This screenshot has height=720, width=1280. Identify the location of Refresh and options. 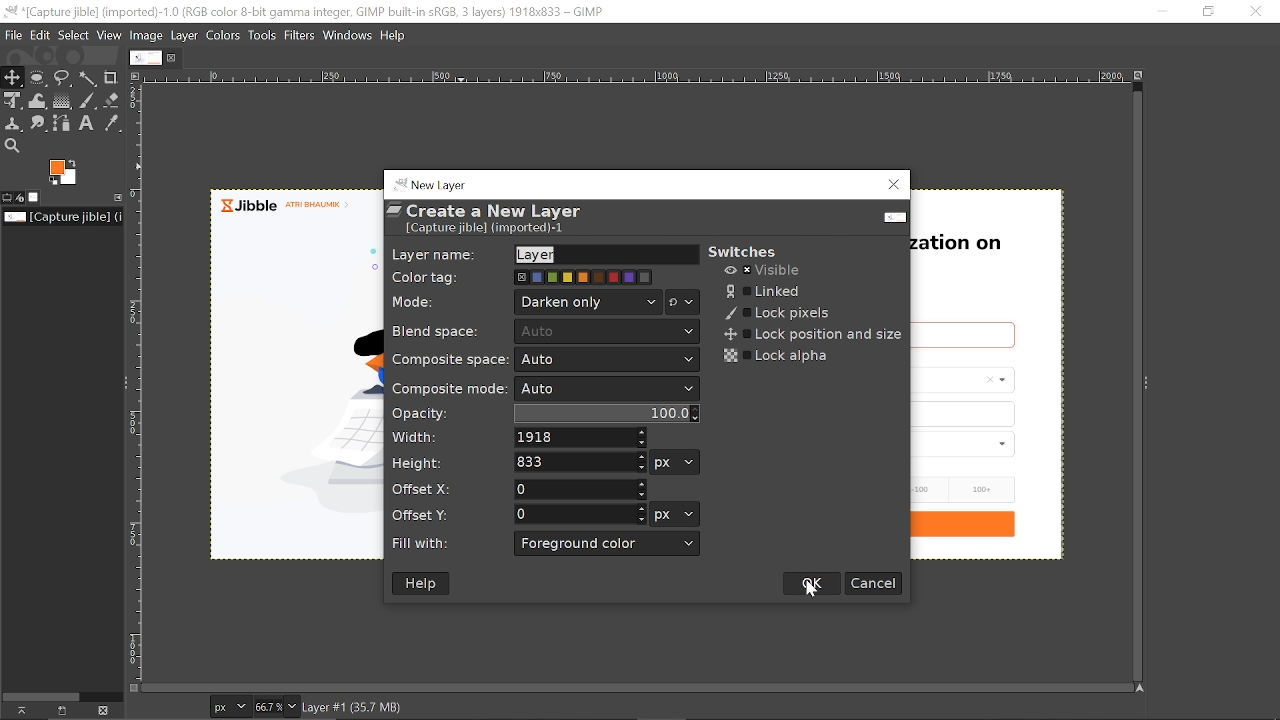
(682, 302).